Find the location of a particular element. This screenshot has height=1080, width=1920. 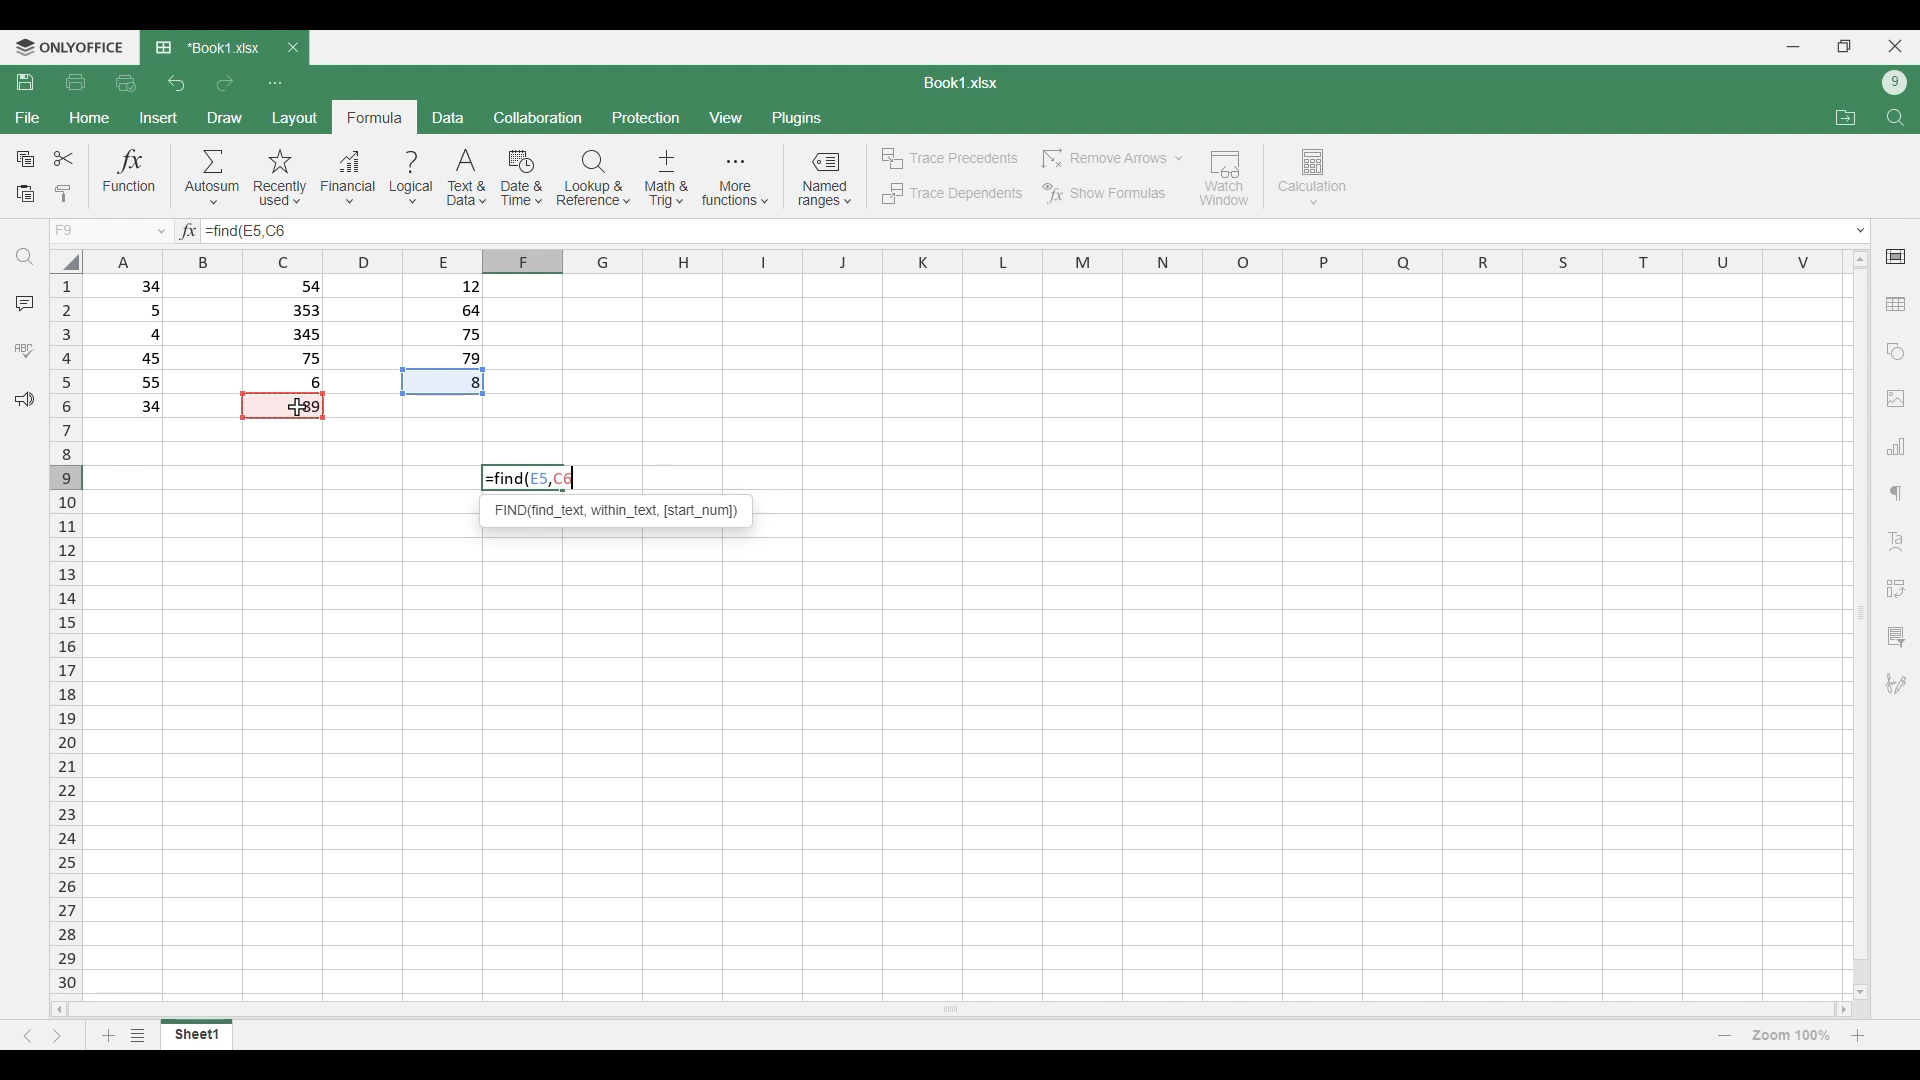

Insert menu is located at coordinates (158, 118).